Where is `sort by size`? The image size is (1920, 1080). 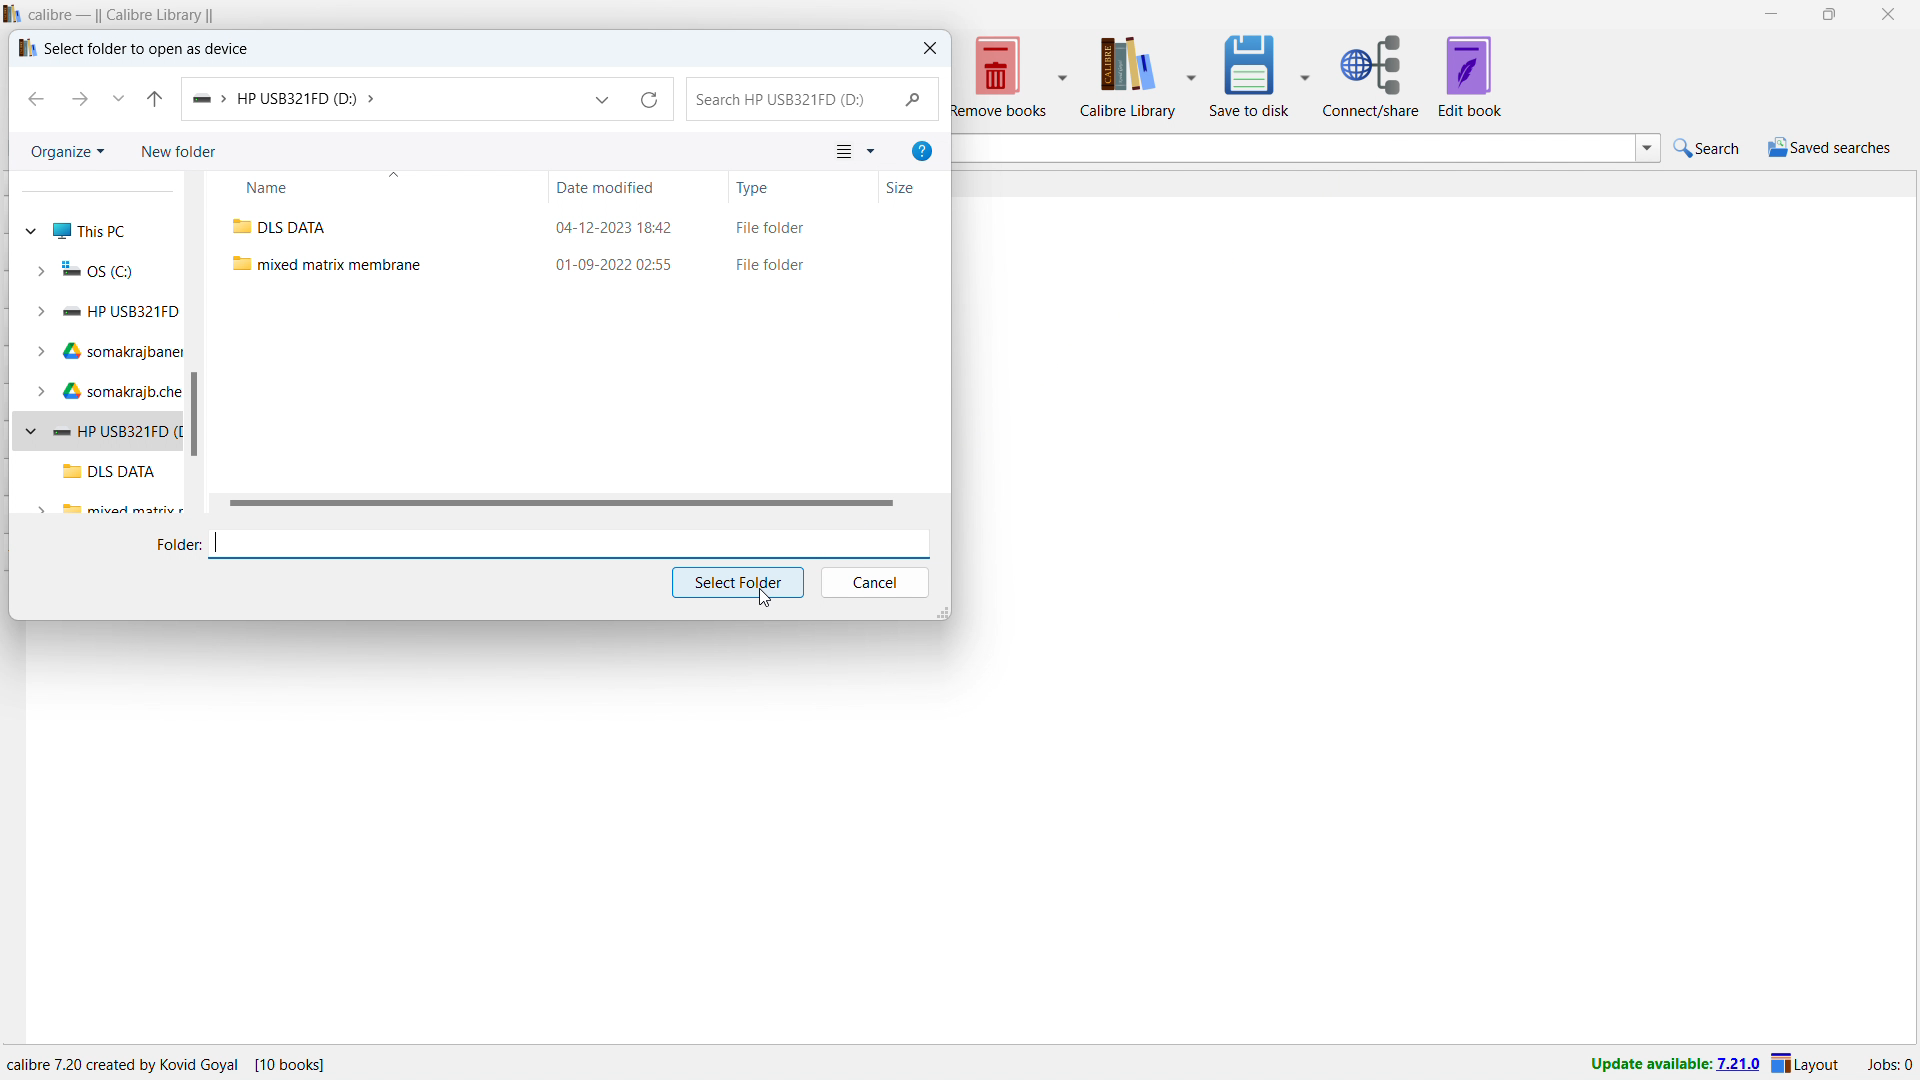 sort by size is located at coordinates (912, 184).